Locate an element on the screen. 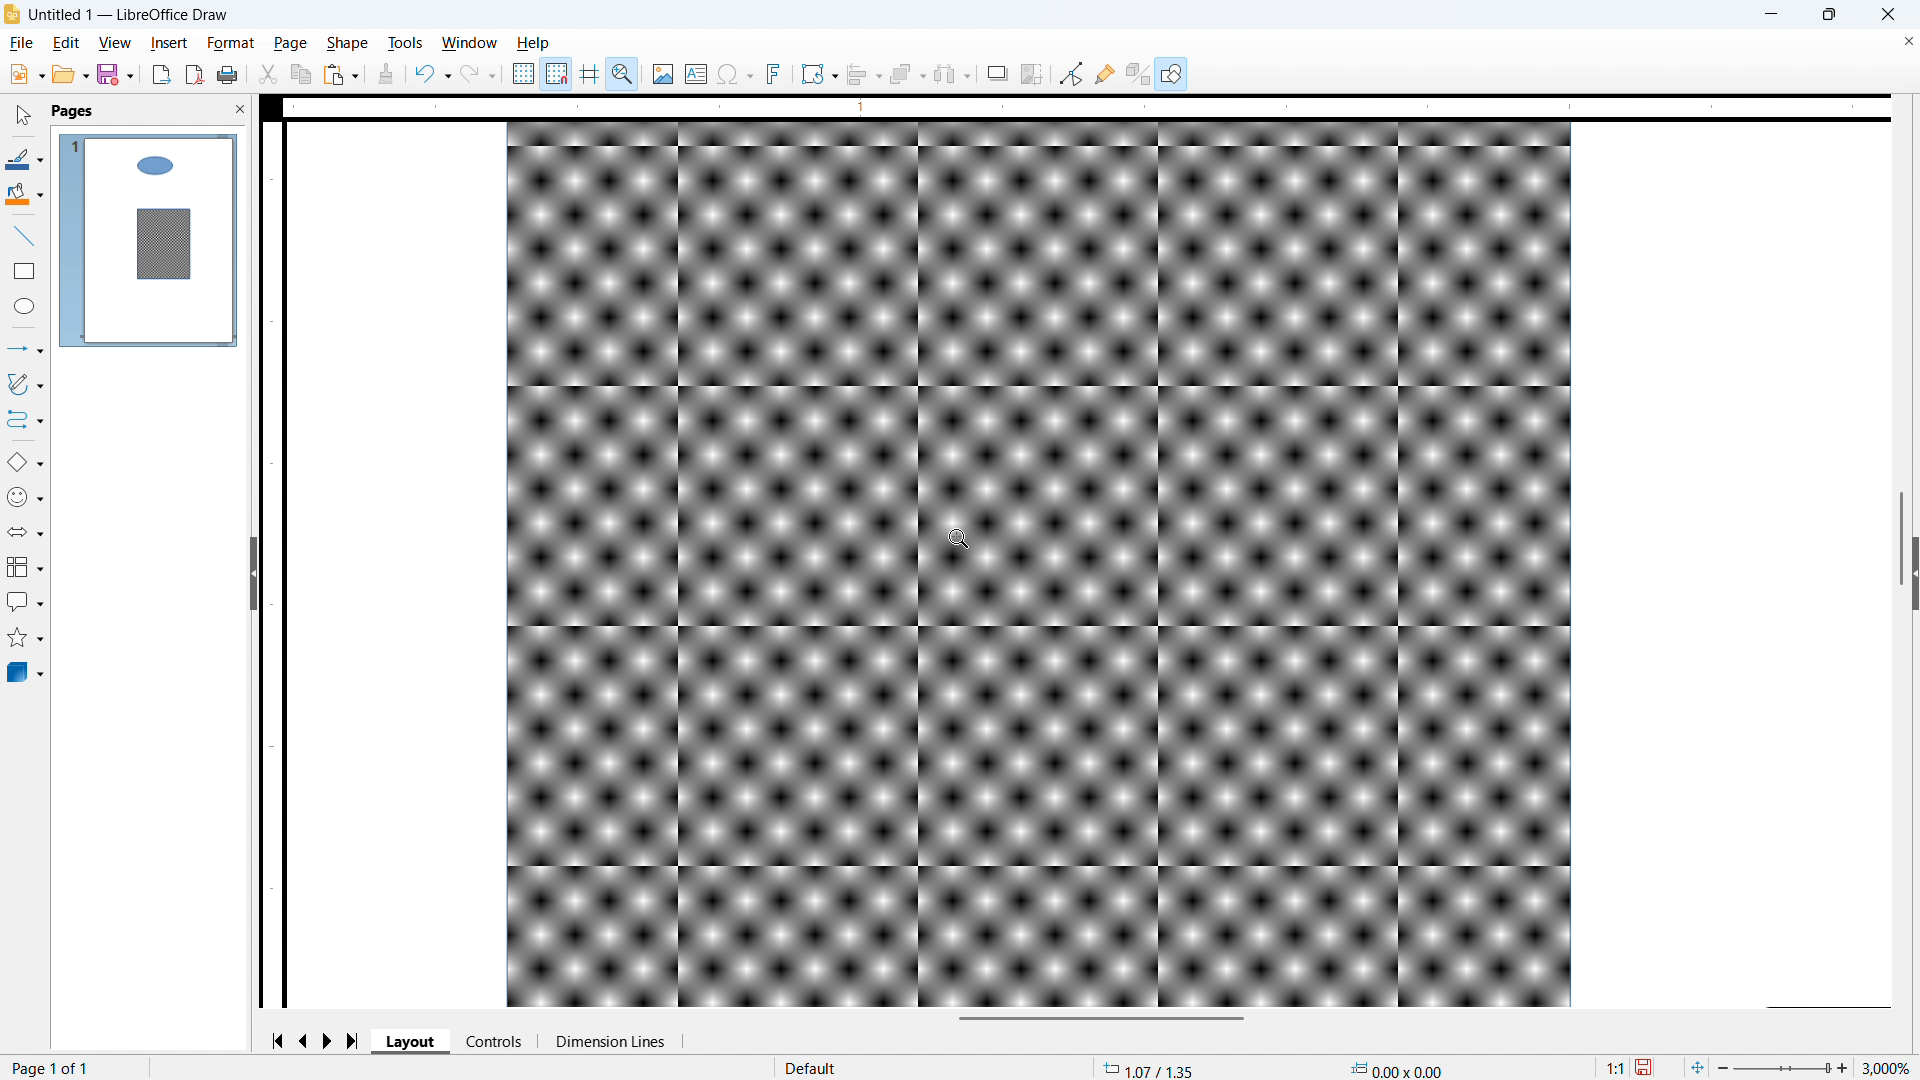 The width and height of the screenshot is (1920, 1080). Arrange  is located at coordinates (907, 75).